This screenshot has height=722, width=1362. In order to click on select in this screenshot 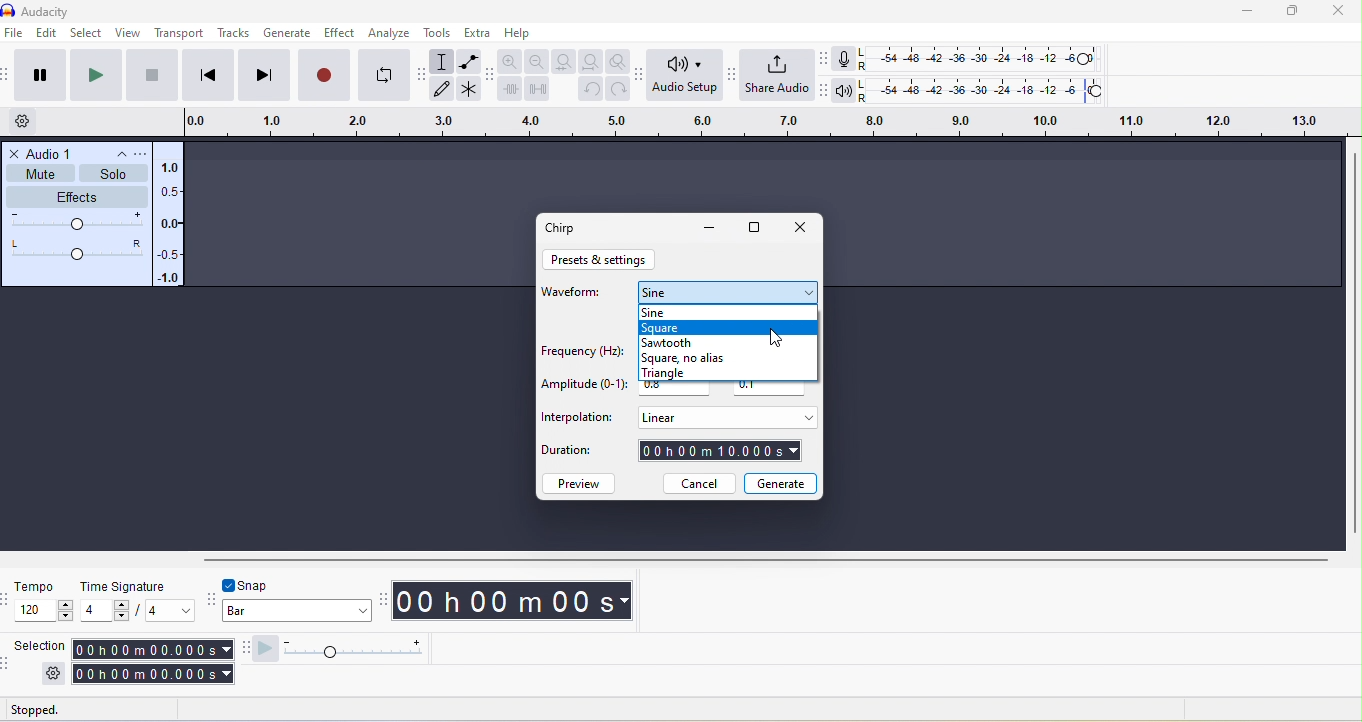, I will do `click(86, 34)`.